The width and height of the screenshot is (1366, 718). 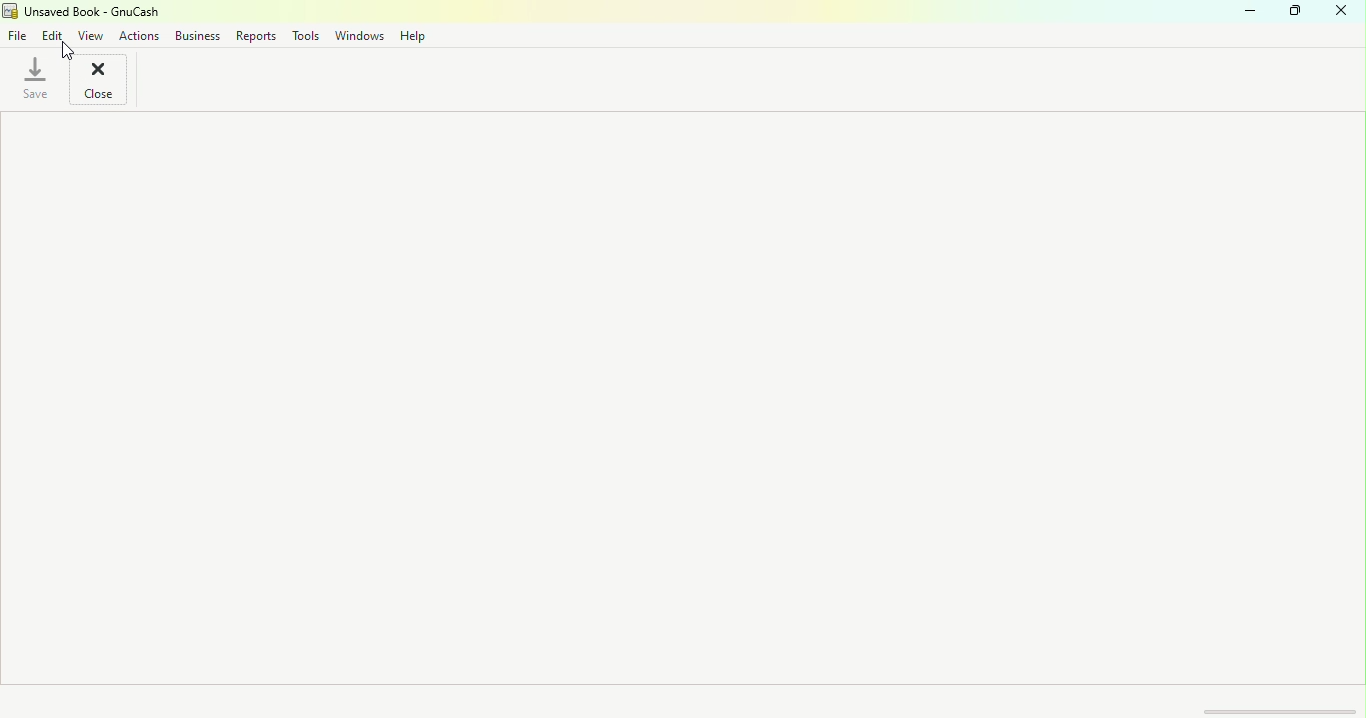 I want to click on Help, so click(x=413, y=35).